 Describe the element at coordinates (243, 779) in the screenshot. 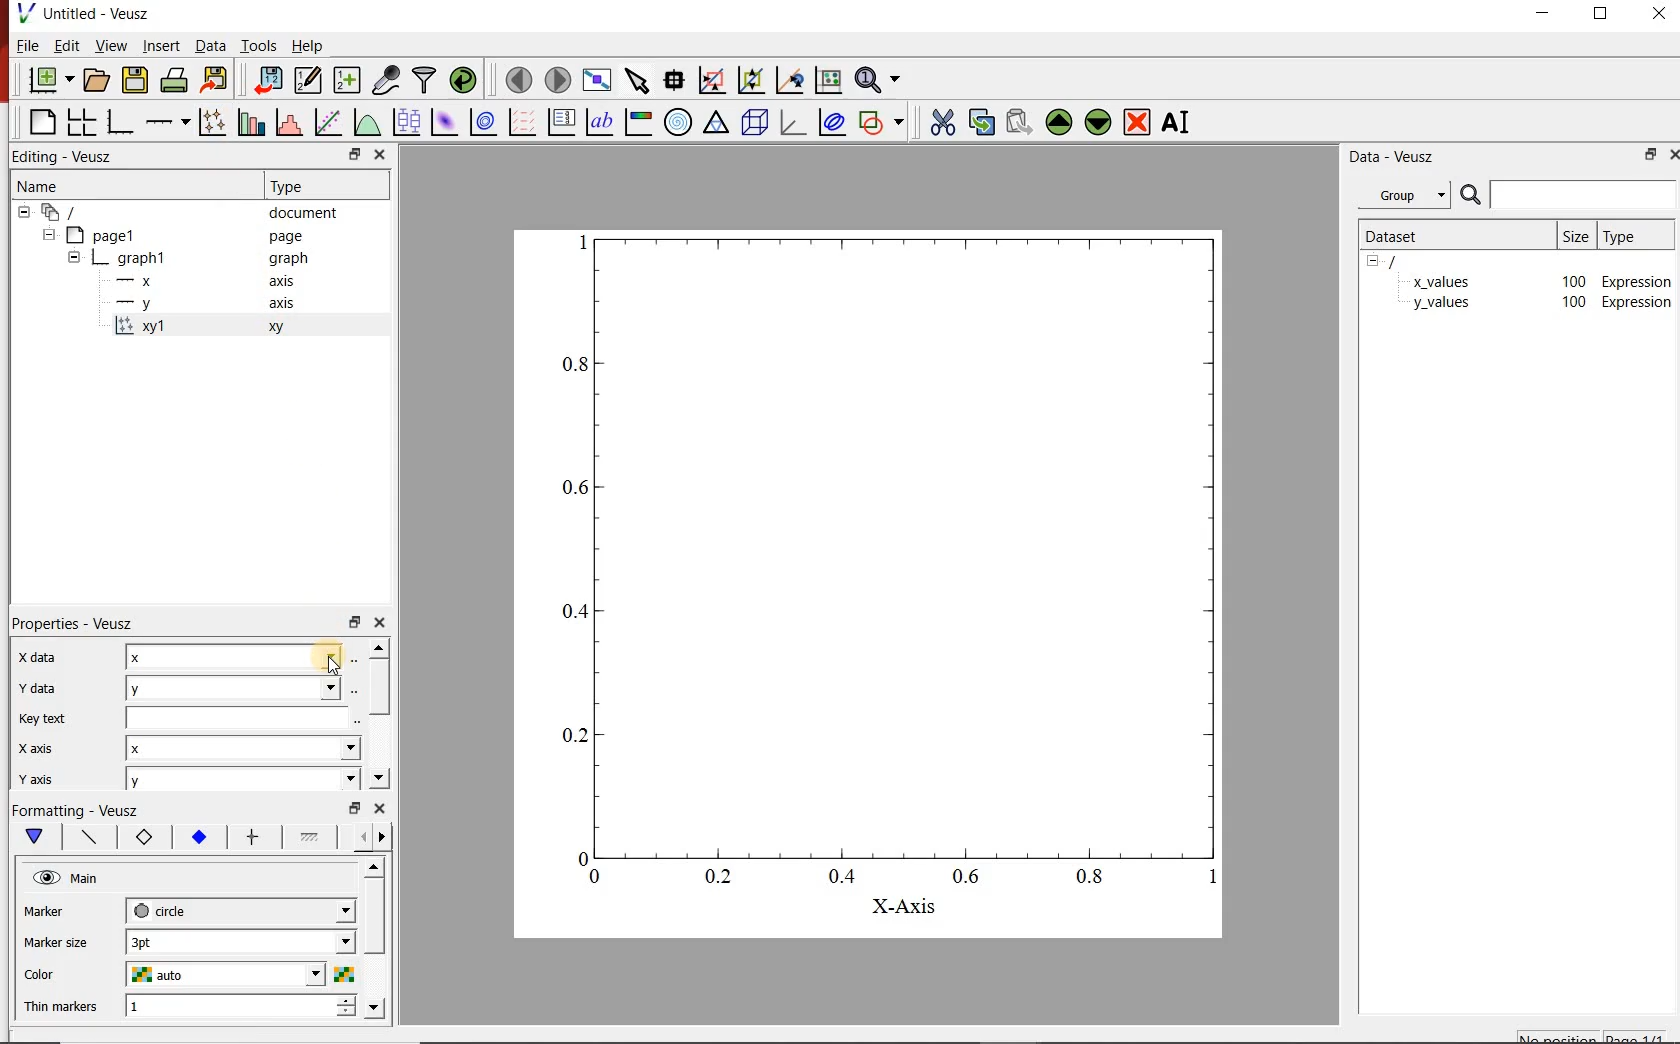

I see `y` at that location.